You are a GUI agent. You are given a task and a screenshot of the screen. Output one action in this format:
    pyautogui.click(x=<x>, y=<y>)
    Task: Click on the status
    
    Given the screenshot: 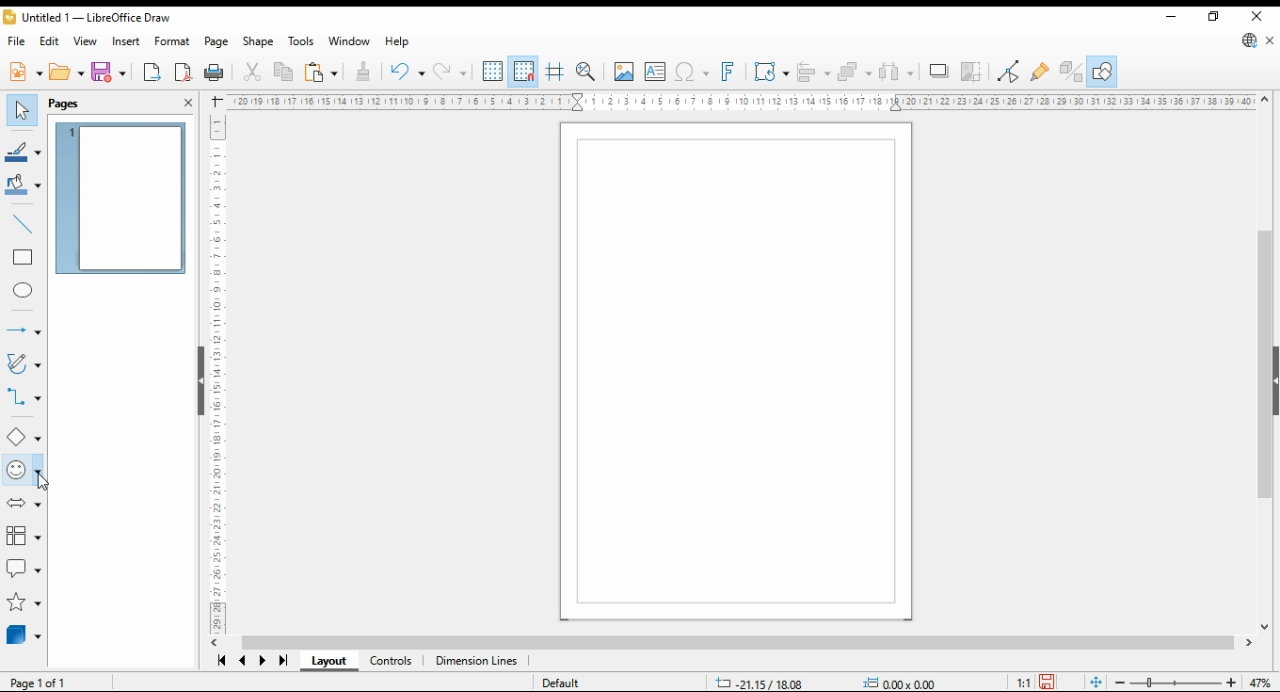 What is the action you would take?
    pyautogui.click(x=822, y=682)
    